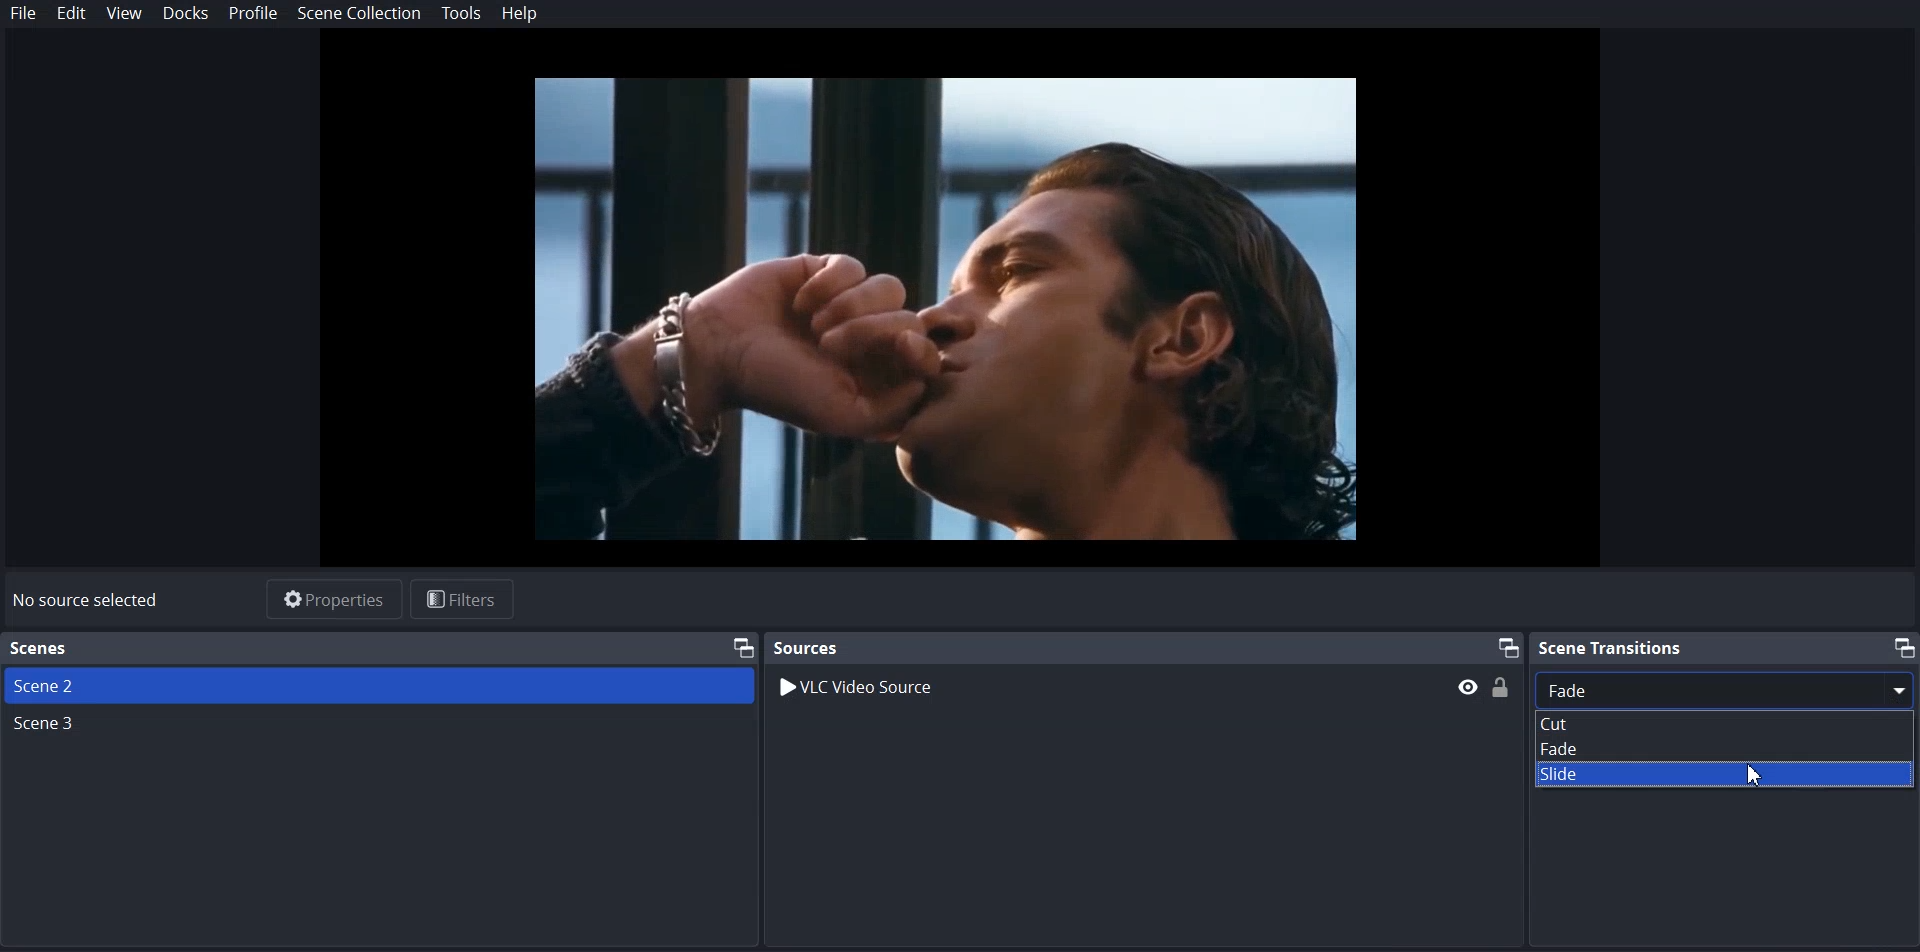  What do you see at coordinates (1728, 723) in the screenshot?
I see `Cut` at bounding box center [1728, 723].